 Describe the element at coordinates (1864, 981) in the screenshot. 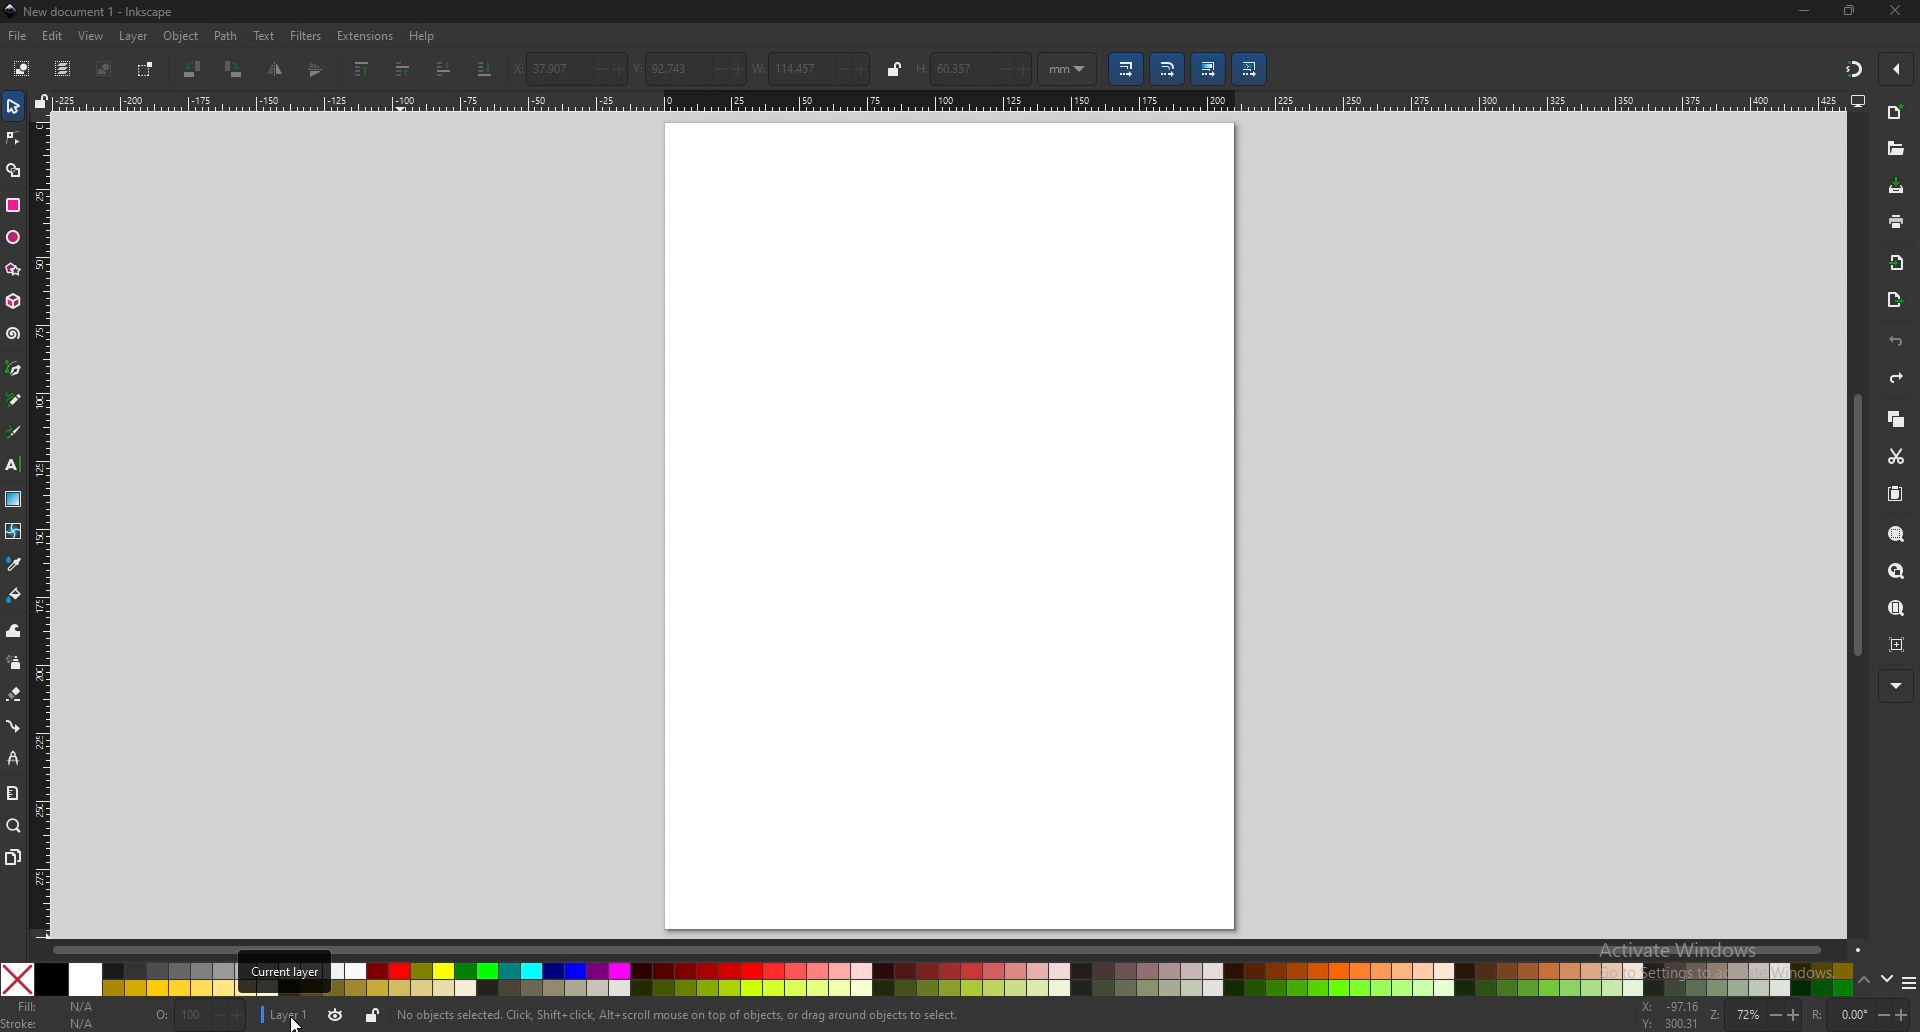

I see `up` at that location.